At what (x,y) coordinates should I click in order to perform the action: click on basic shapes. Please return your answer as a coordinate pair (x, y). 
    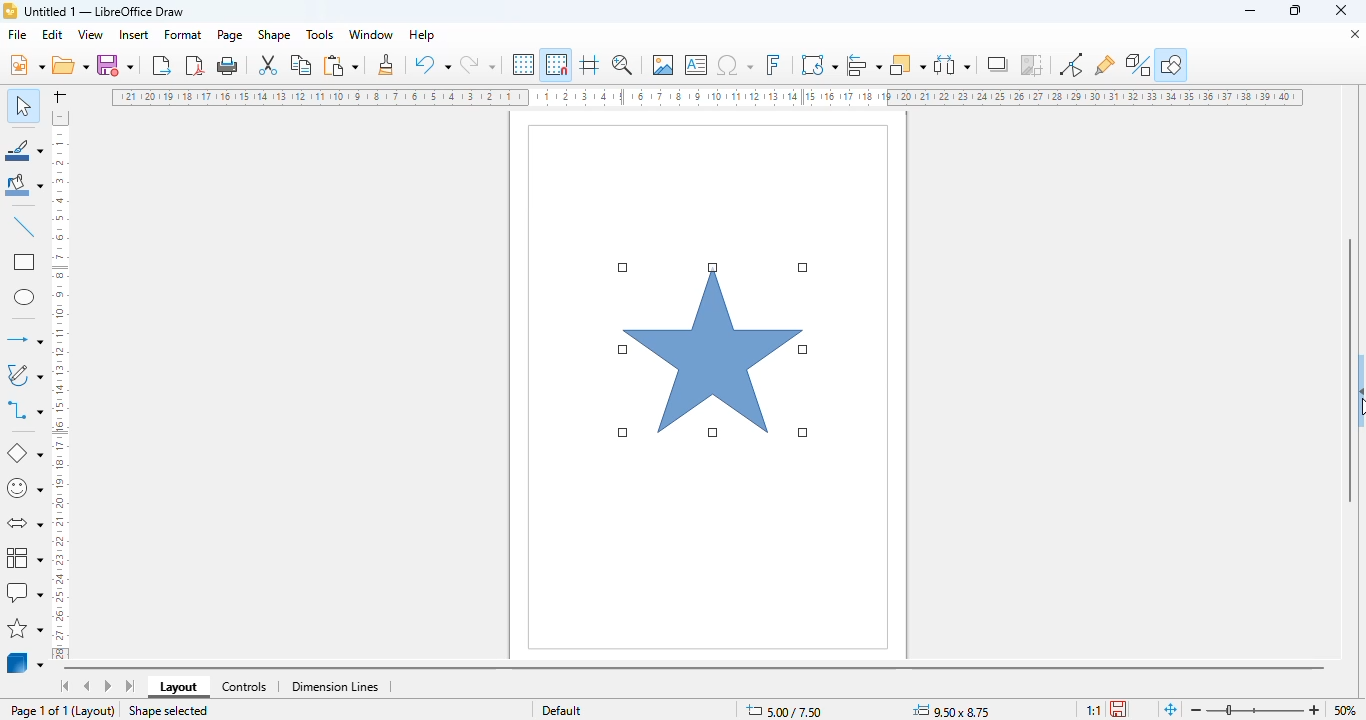
    Looking at the image, I should click on (26, 452).